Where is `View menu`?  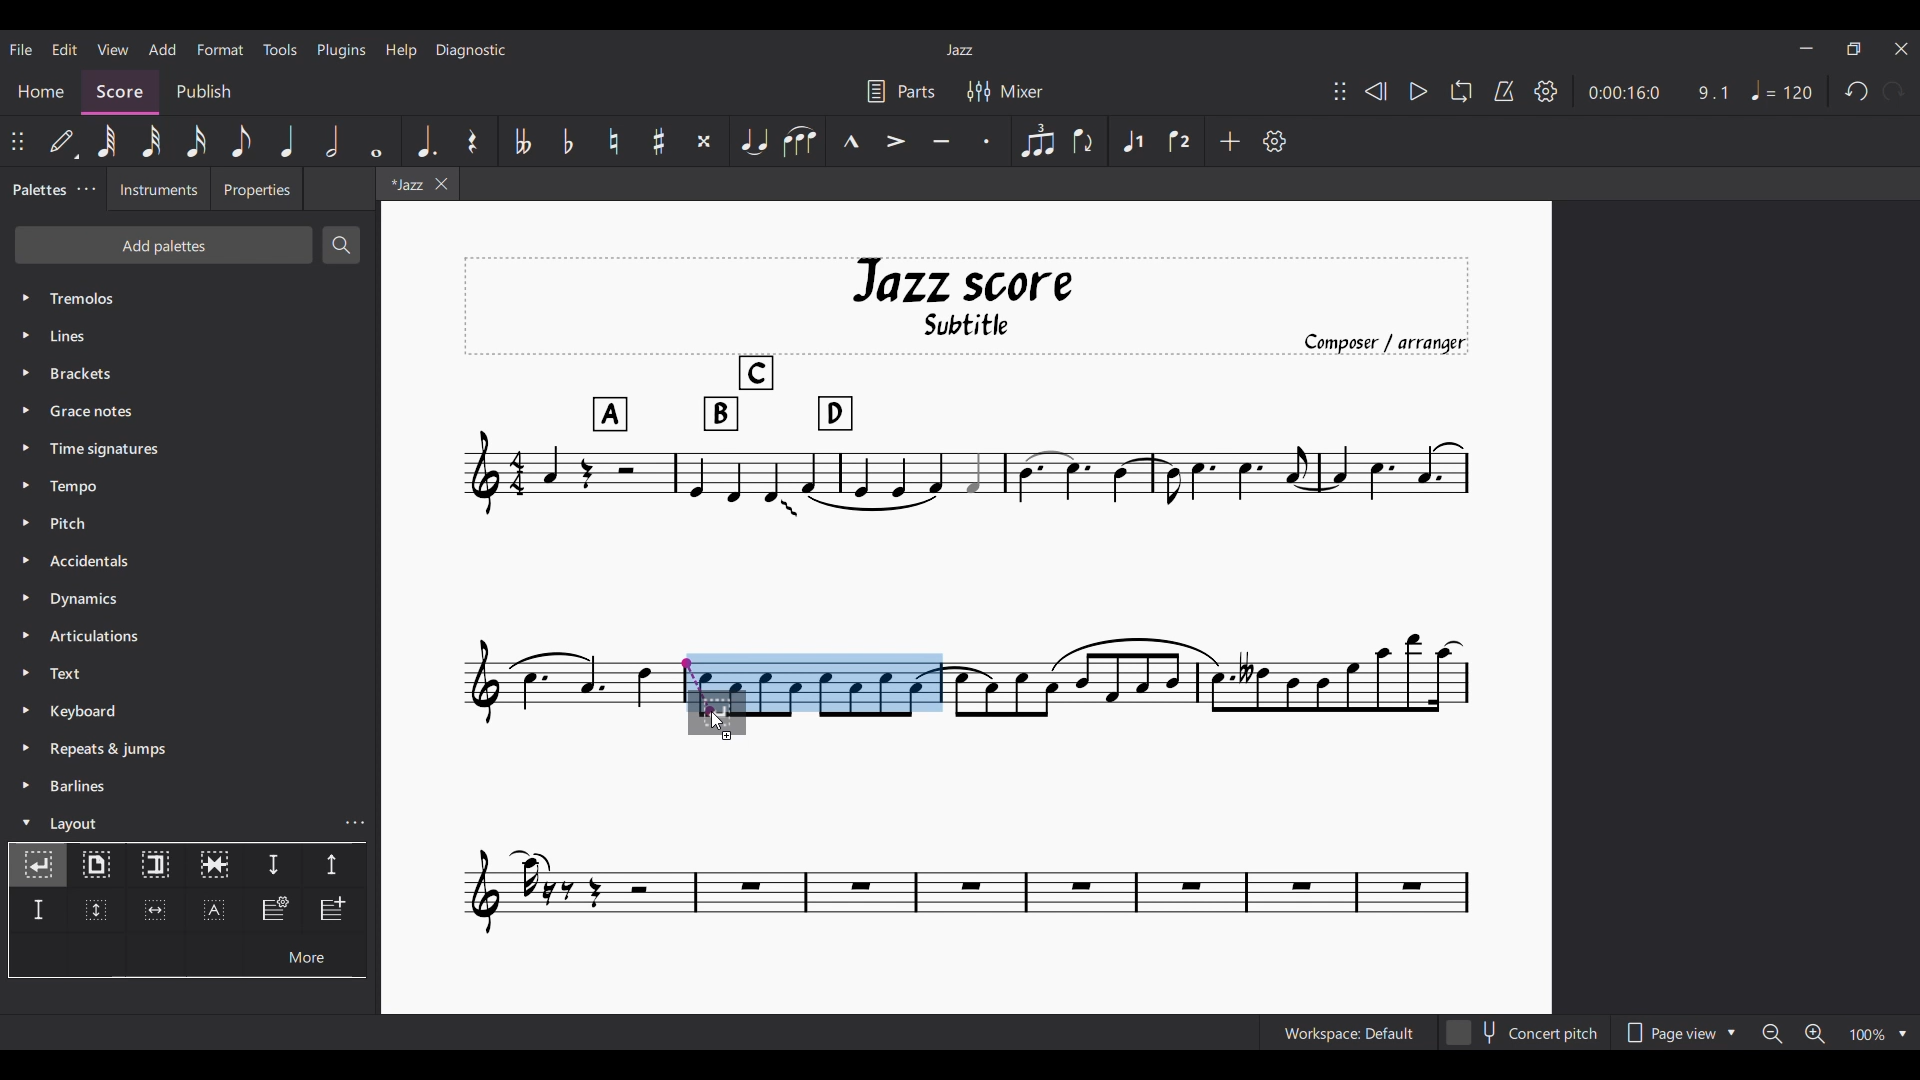
View menu is located at coordinates (113, 49).